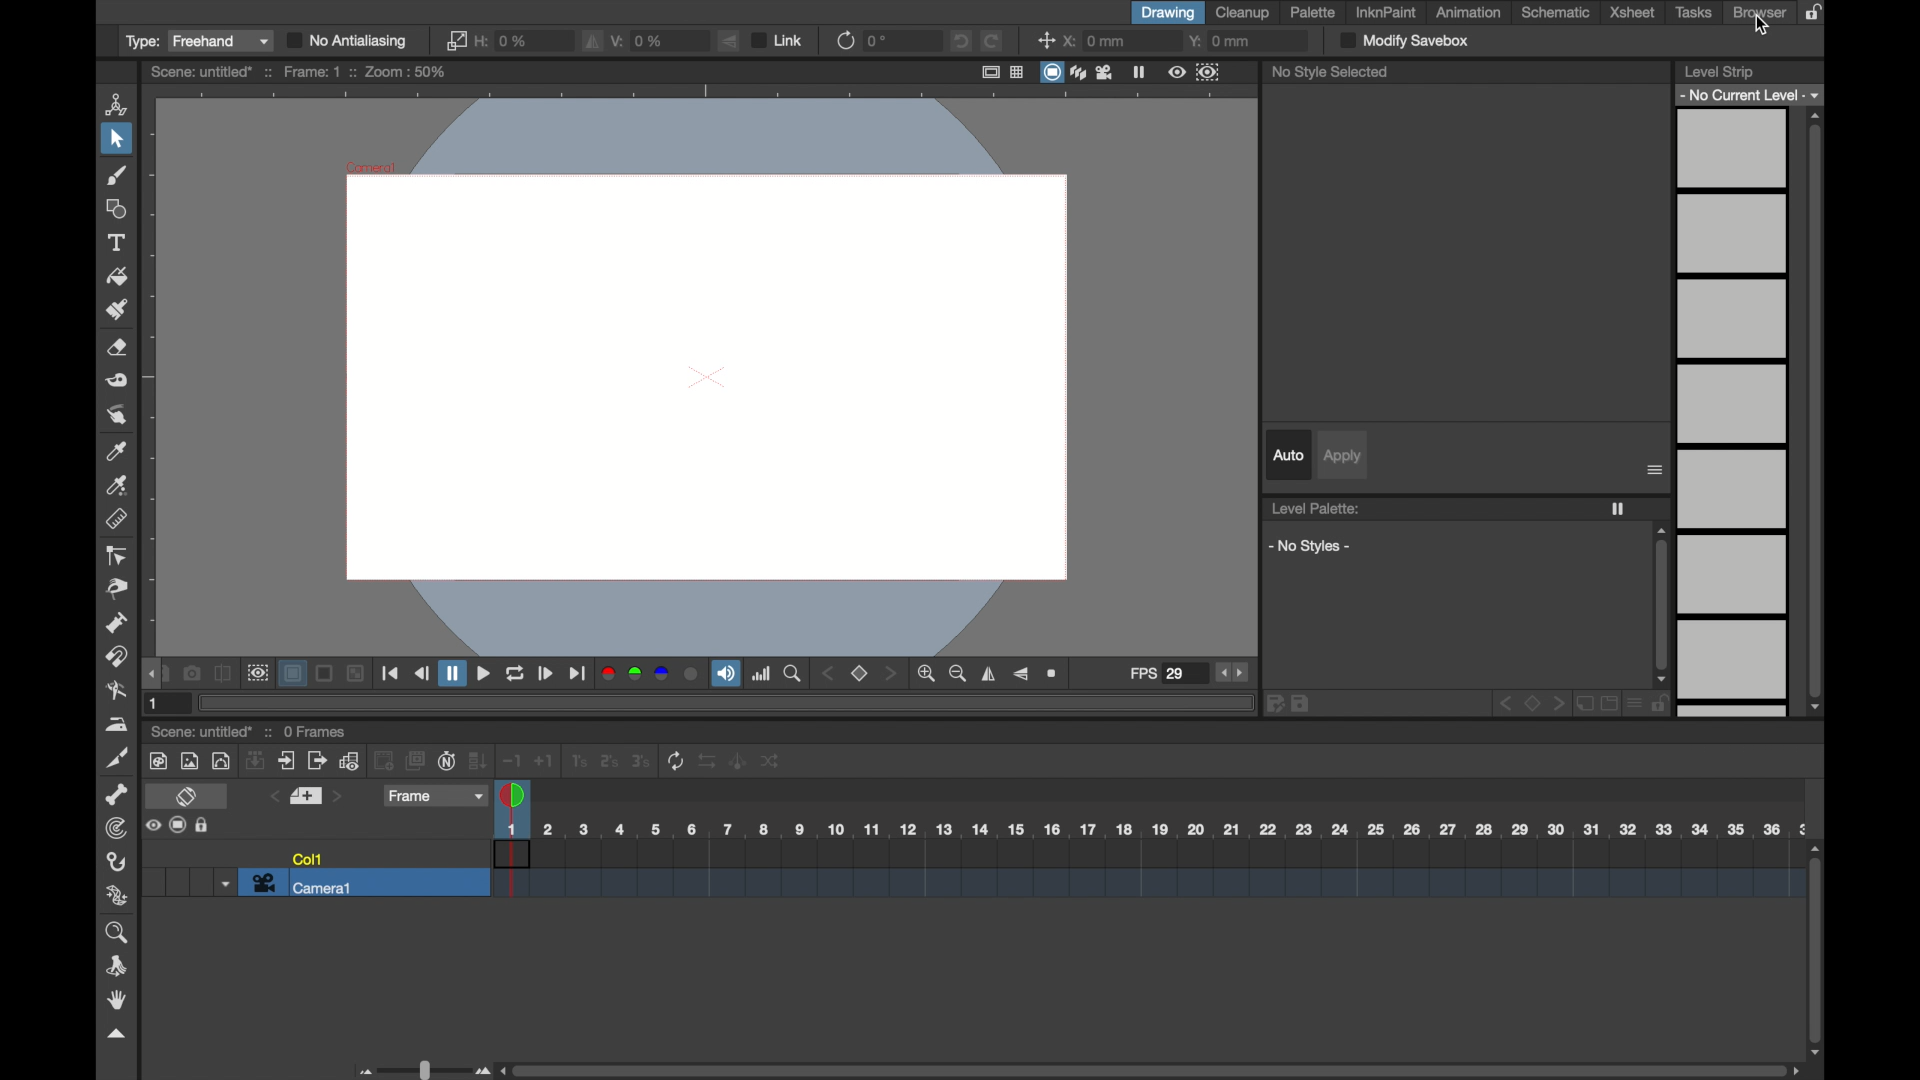 The height and width of the screenshot is (1080, 1920). What do you see at coordinates (118, 861) in the screenshot?
I see `hook tool` at bounding box center [118, 861].